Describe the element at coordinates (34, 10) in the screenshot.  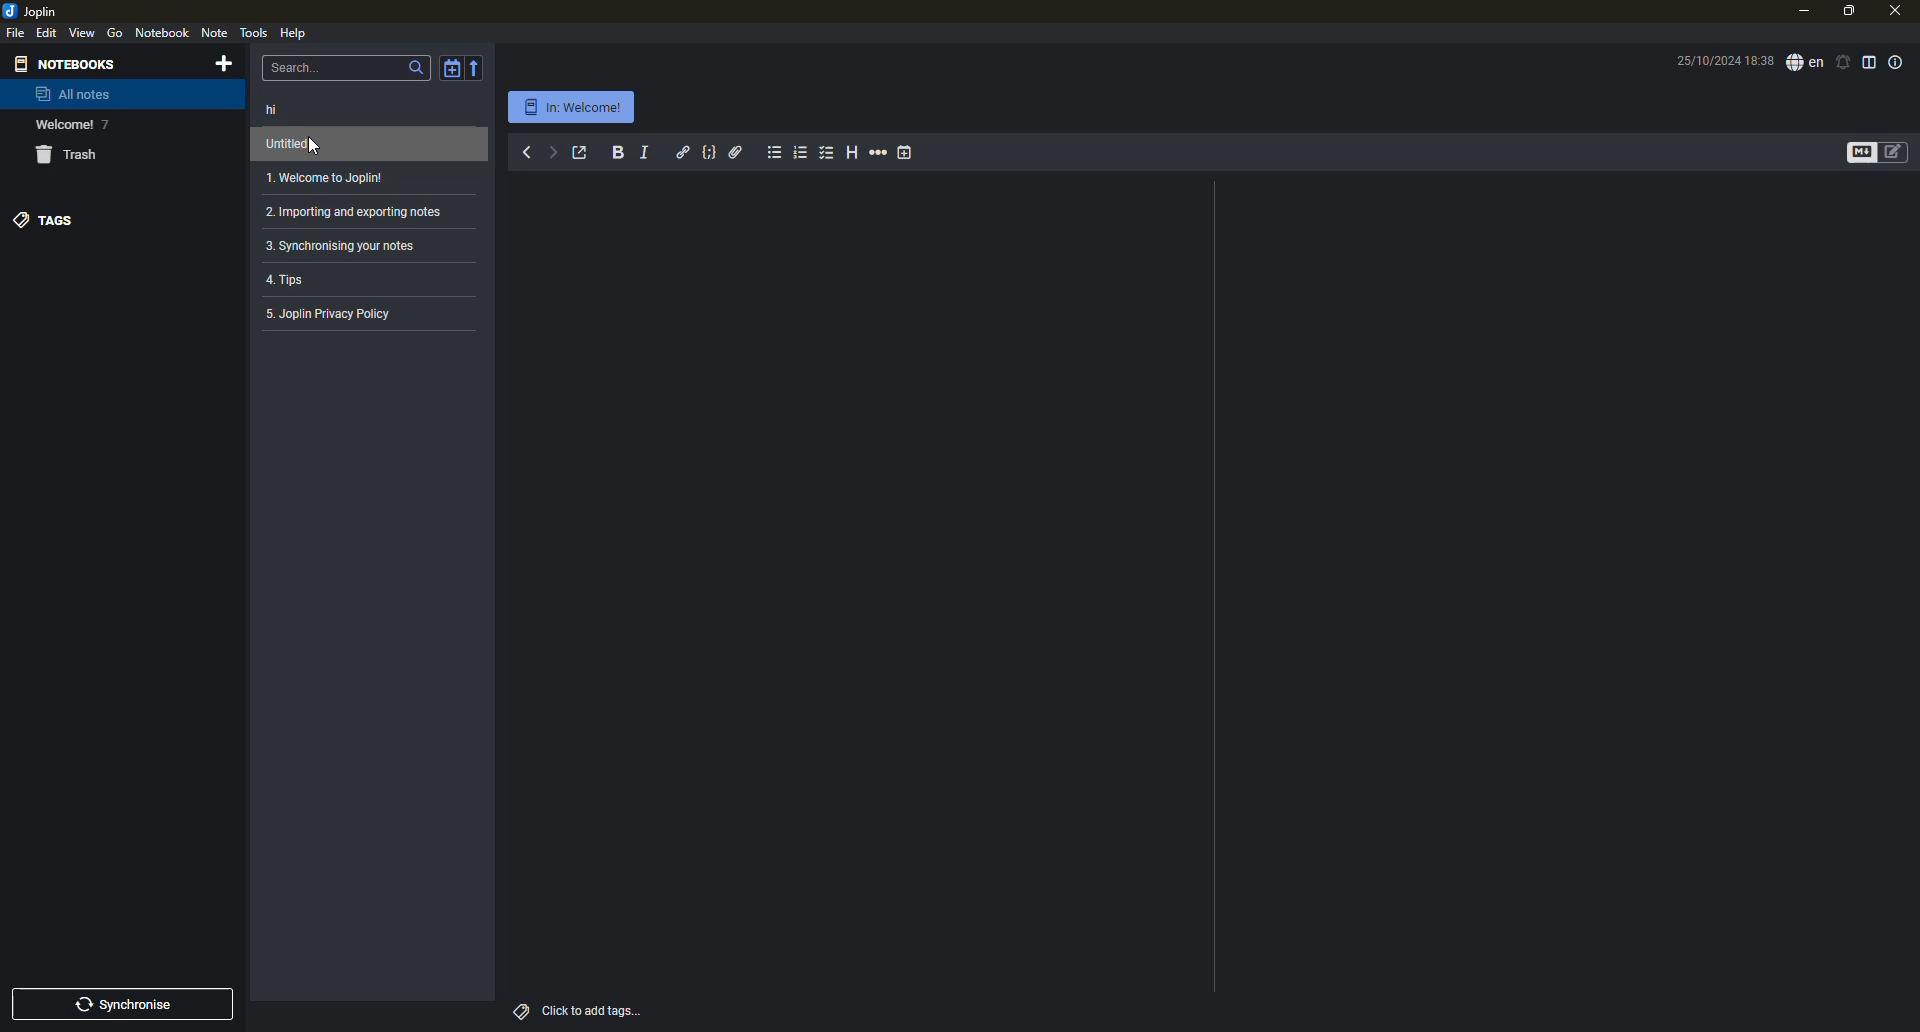
I see `joplin` at that location.